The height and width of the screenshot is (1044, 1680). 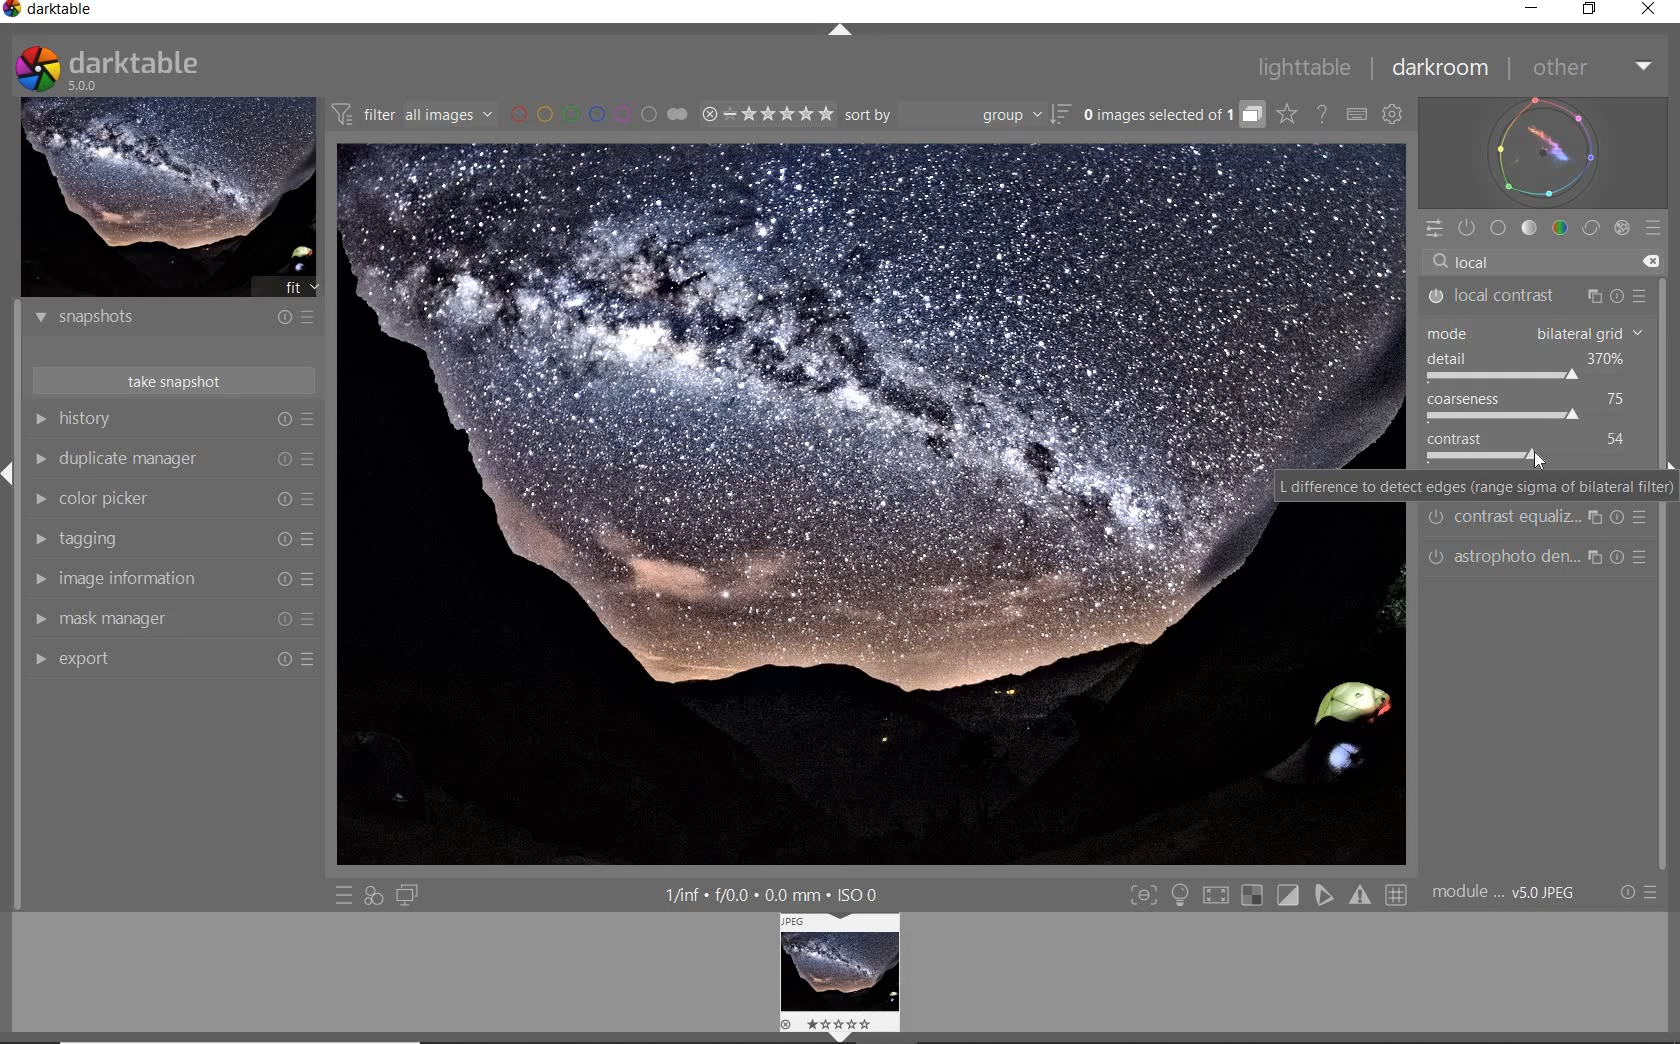 I want to click on CORRECT, so click(x=1590, y=229).